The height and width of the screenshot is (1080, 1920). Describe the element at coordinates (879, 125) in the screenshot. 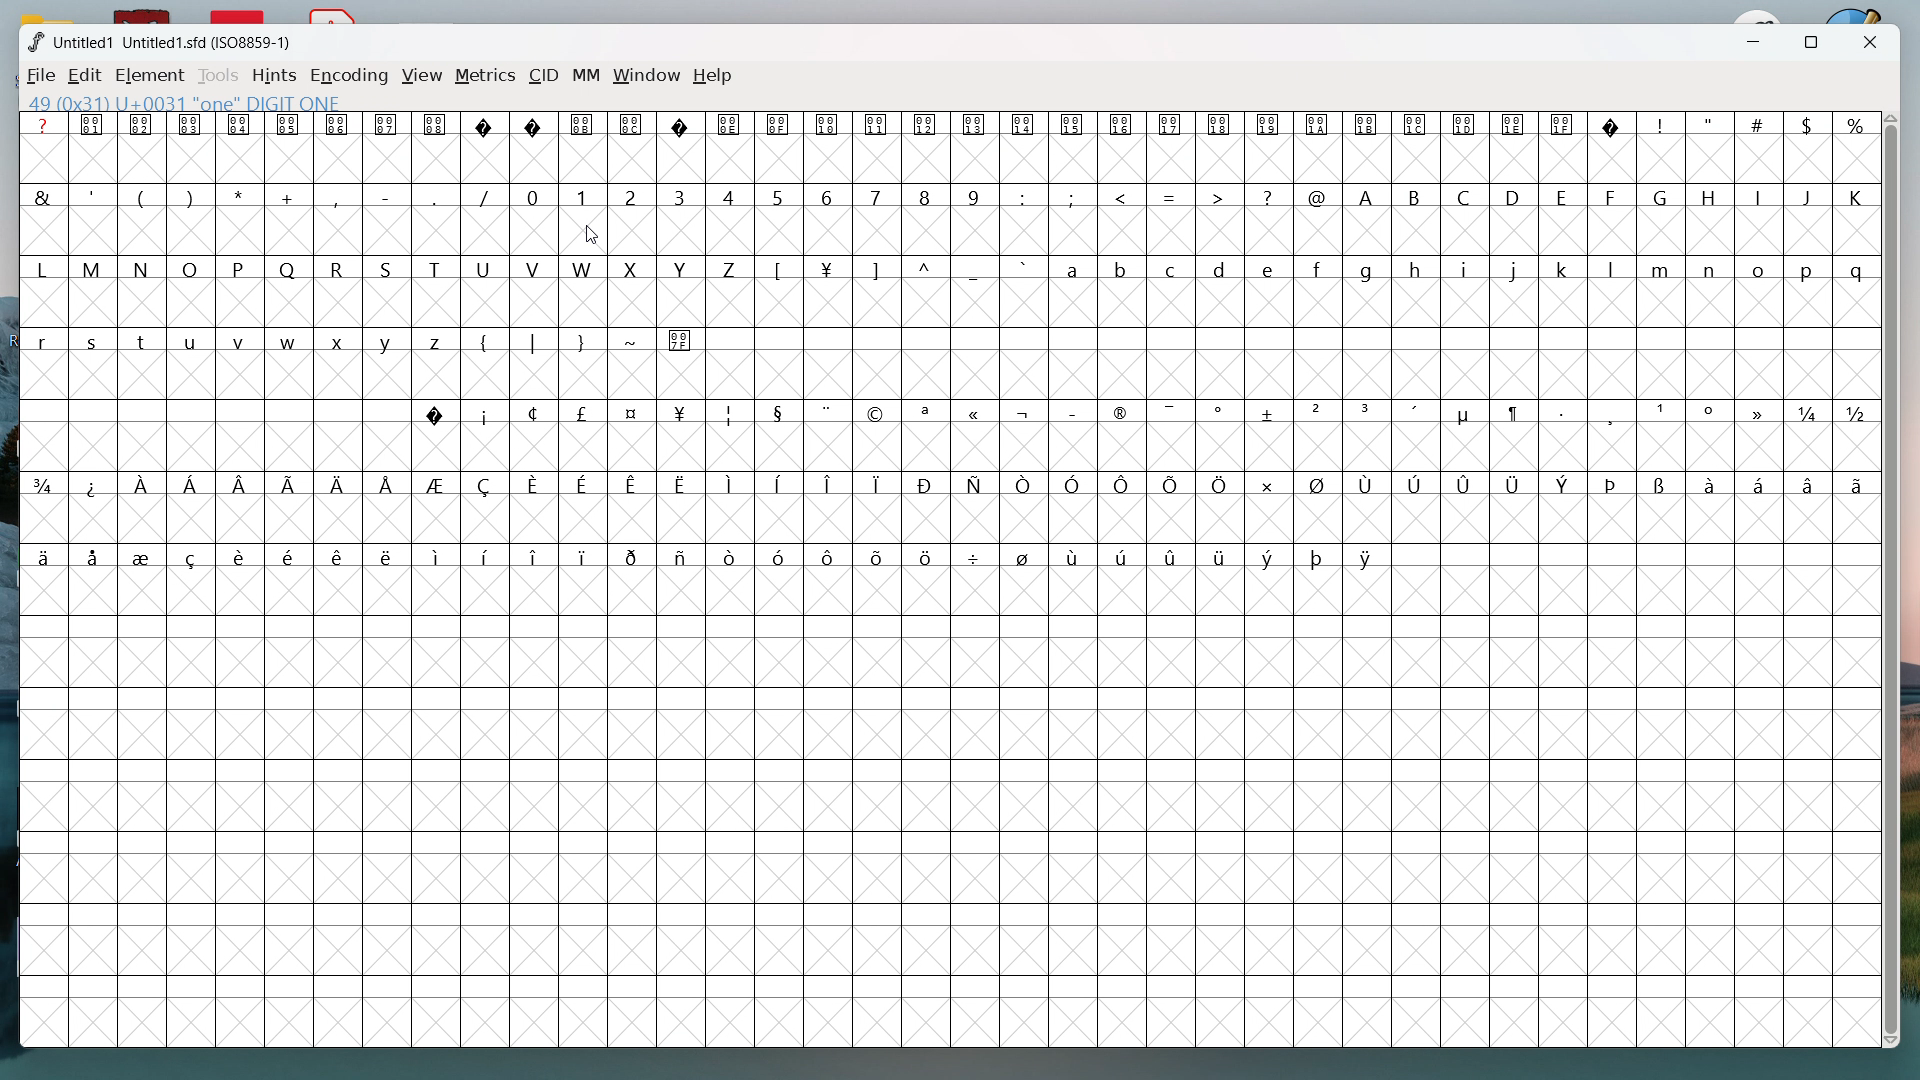

I see `symbol` at that location.